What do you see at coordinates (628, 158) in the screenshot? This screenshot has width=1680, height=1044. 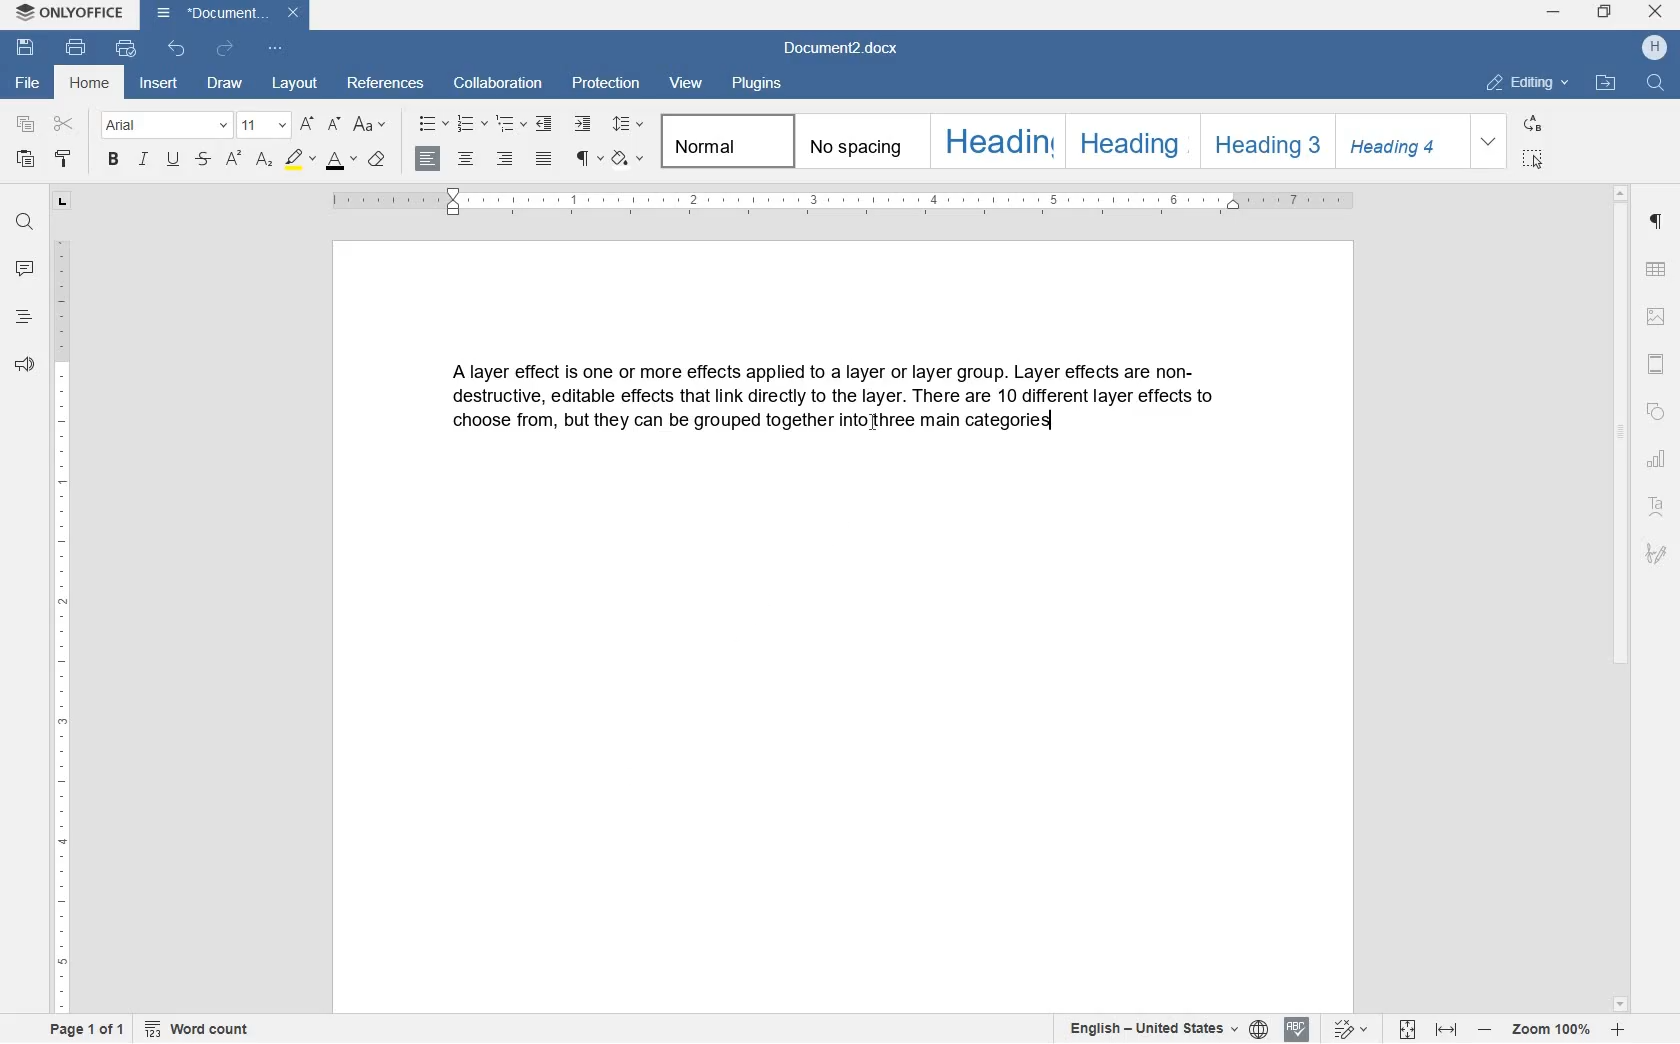 I see `shading` at bounding box center [628, 158].